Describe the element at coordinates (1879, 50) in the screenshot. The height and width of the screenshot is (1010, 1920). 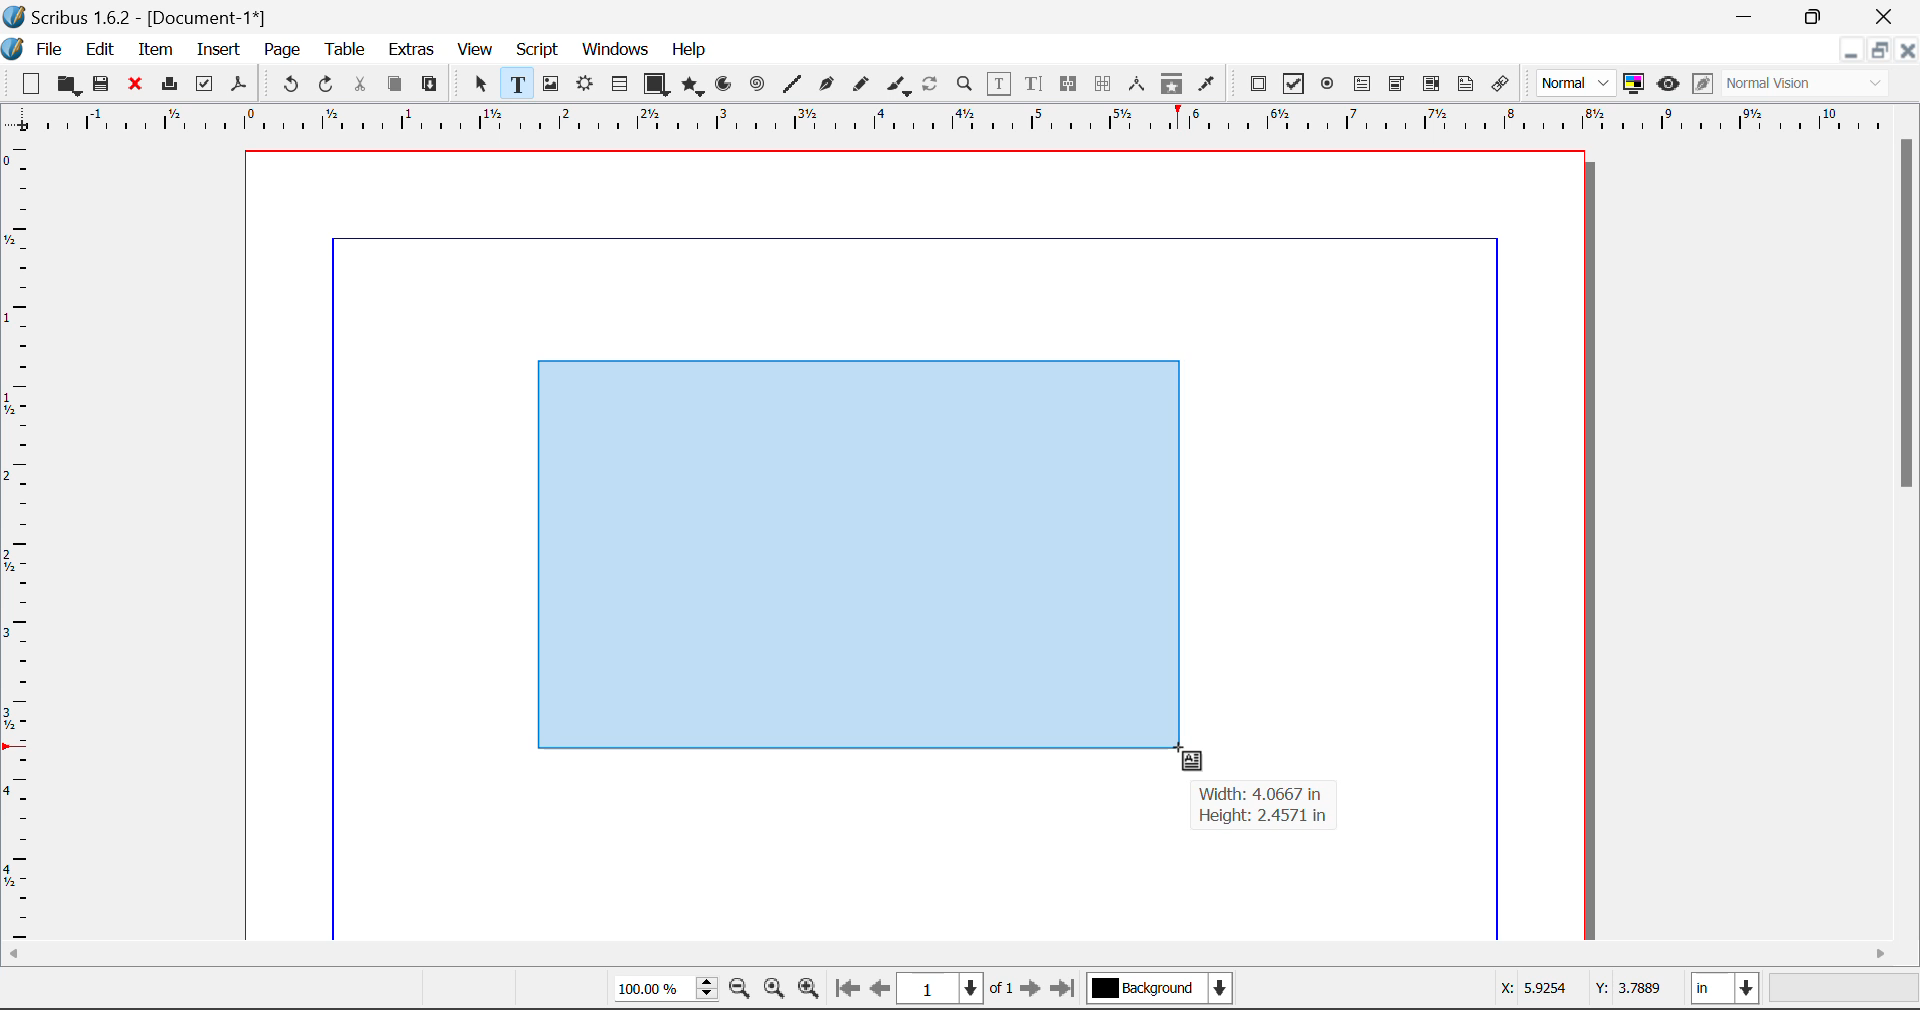
I see `Minimize` at that location.